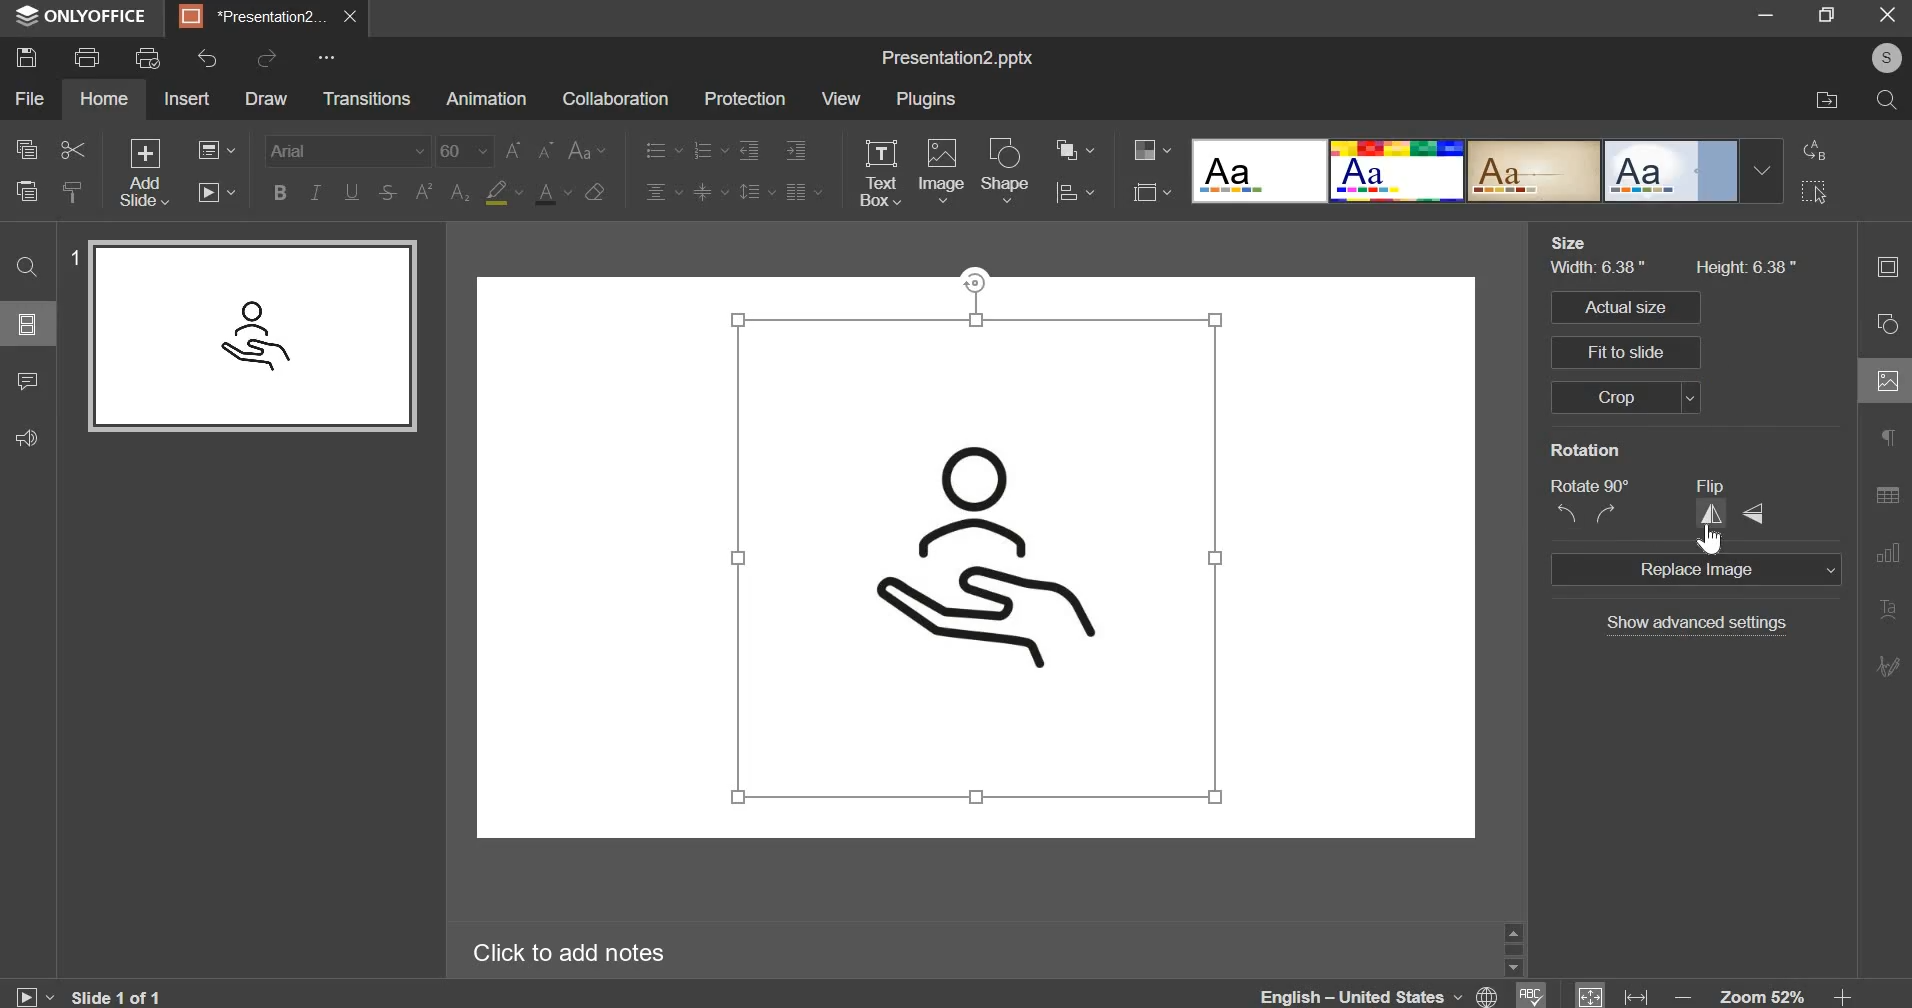  What do you see at coordinates (566, 952) in the screenshot?
I see `Click to add notes` at bounding box center [566, 952].